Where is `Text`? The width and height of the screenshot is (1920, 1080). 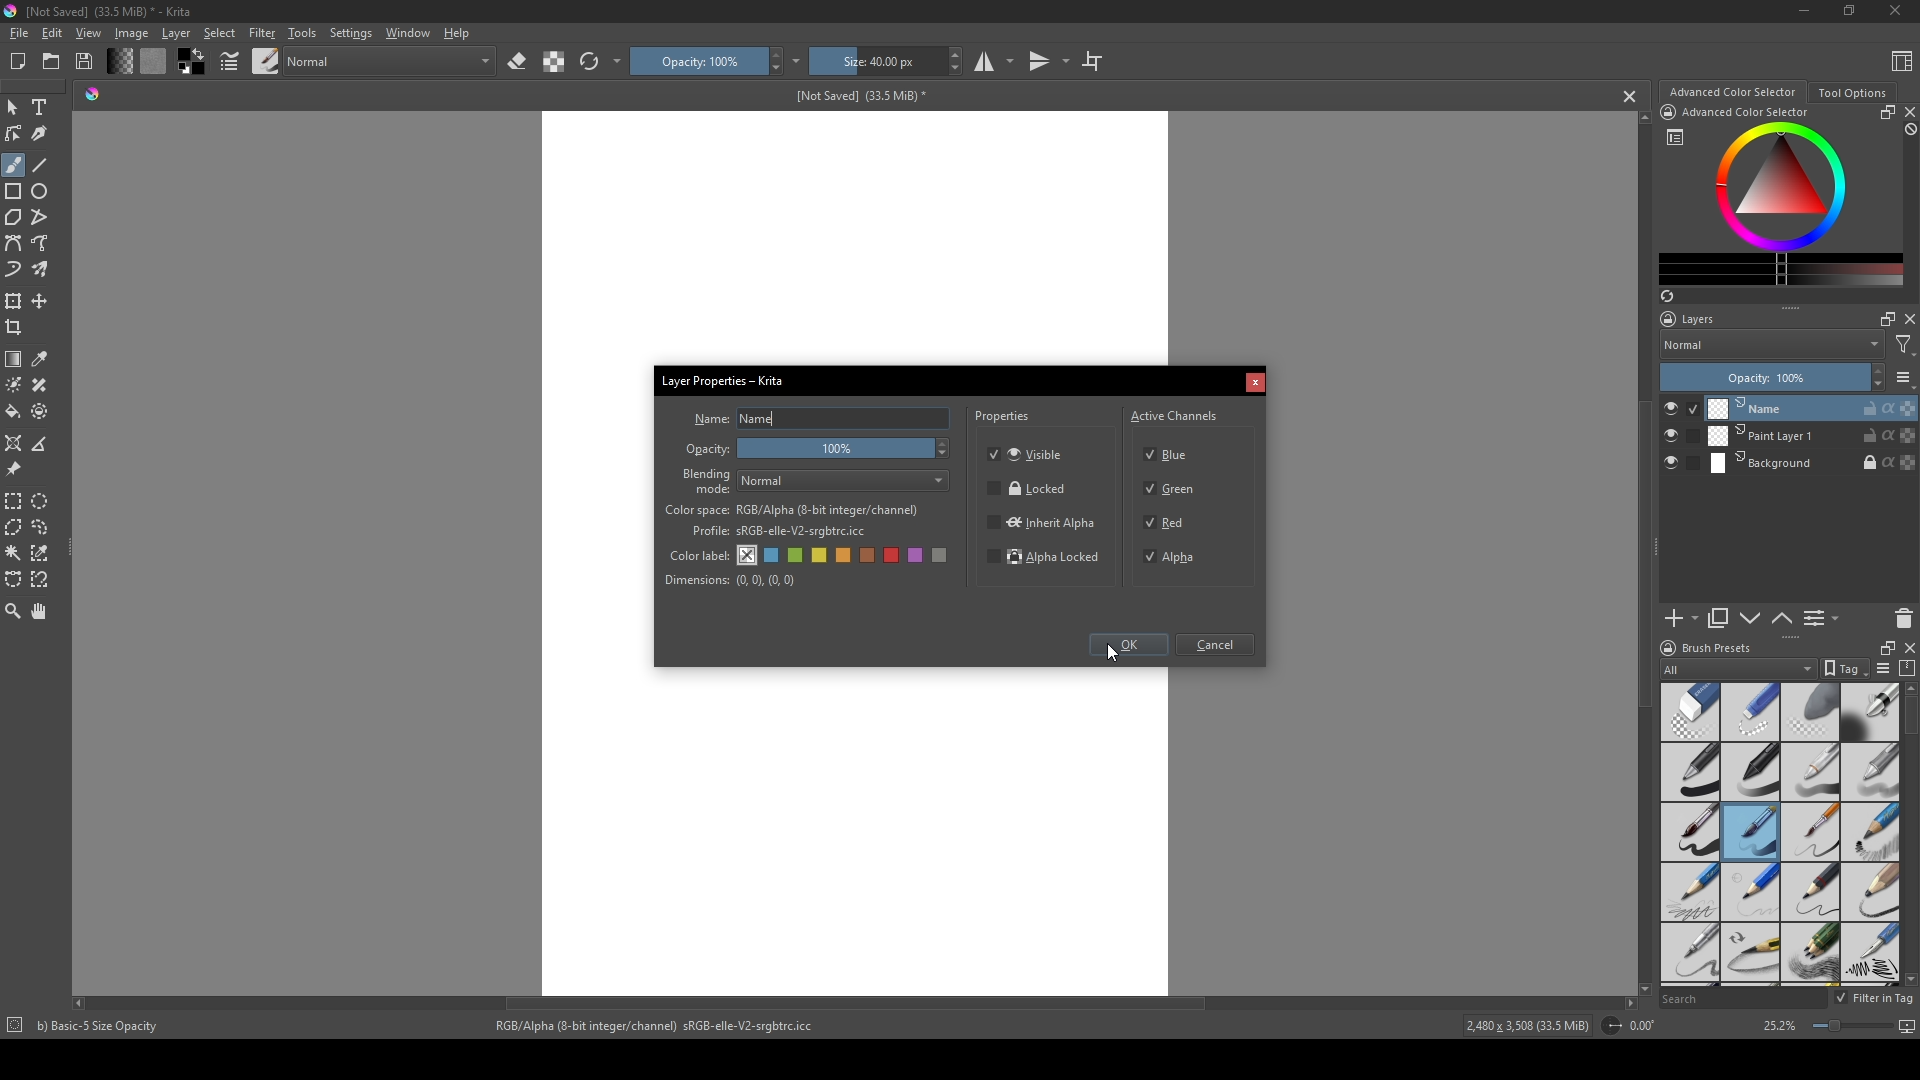
Text is located at coordinates (43, 109).